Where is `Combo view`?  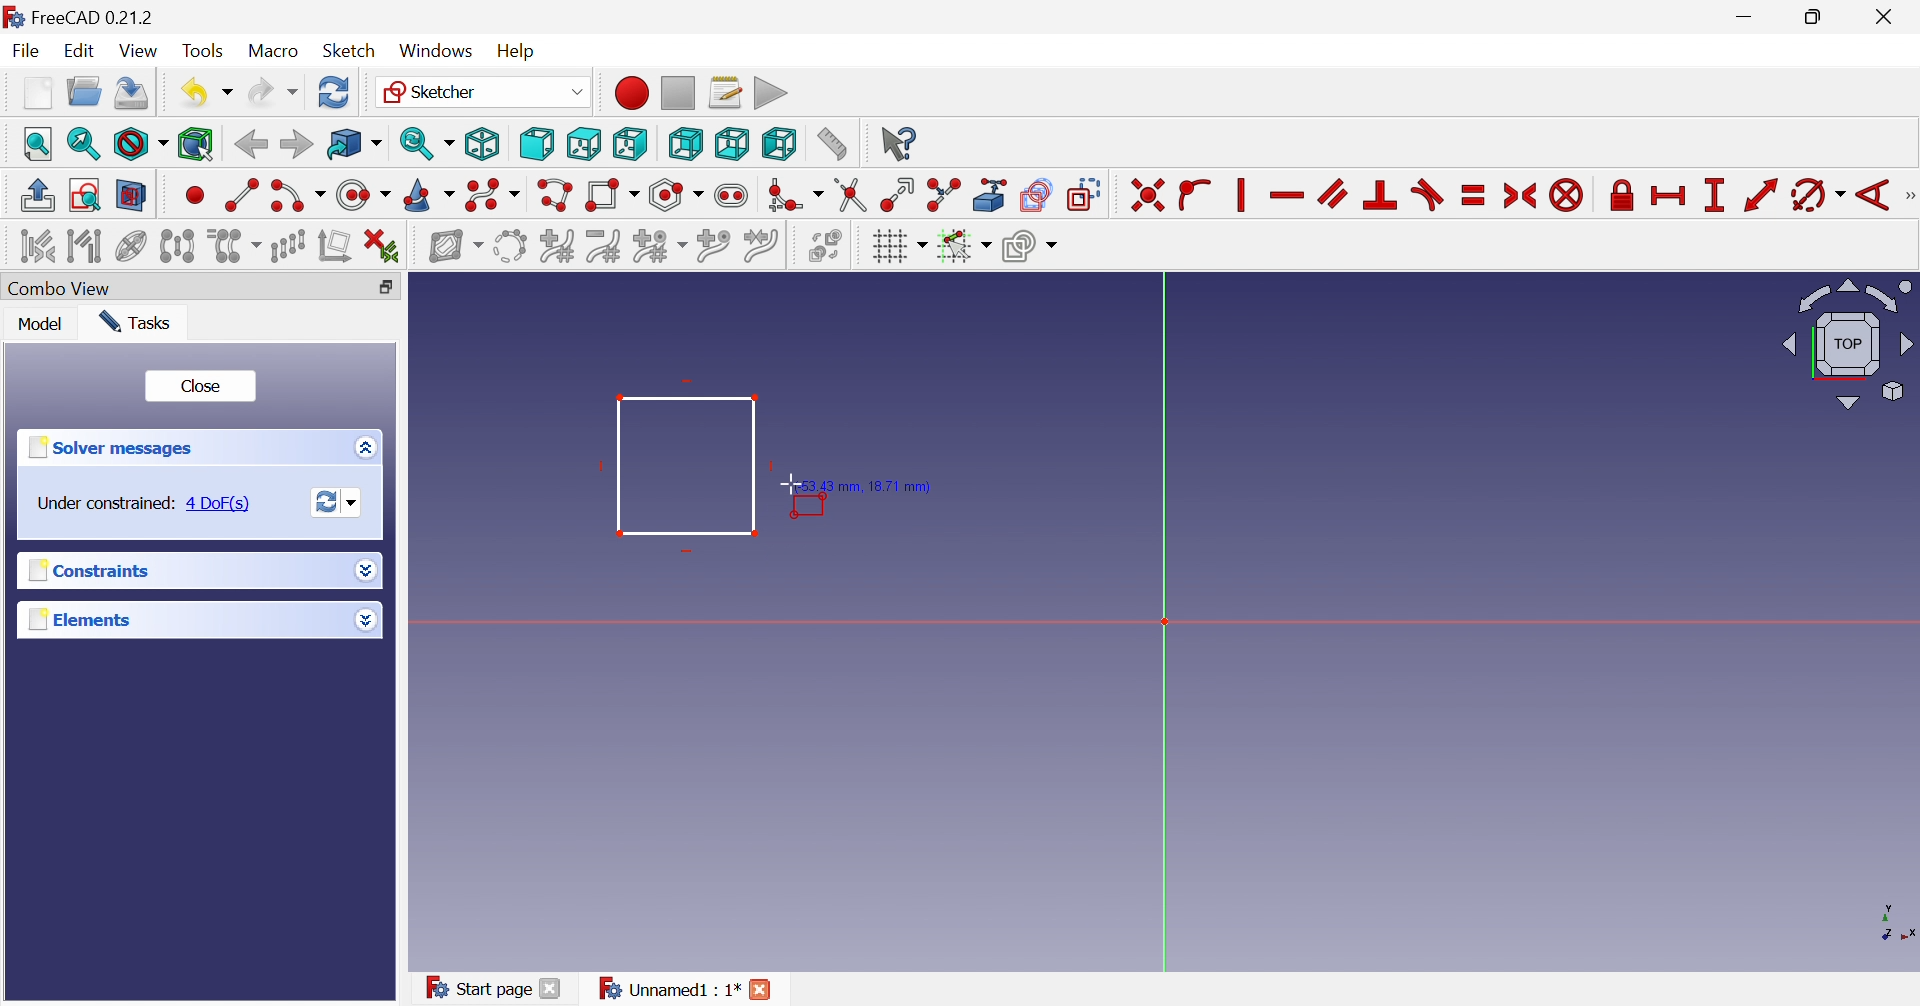
Combo view is located at coordinates (67, 289).